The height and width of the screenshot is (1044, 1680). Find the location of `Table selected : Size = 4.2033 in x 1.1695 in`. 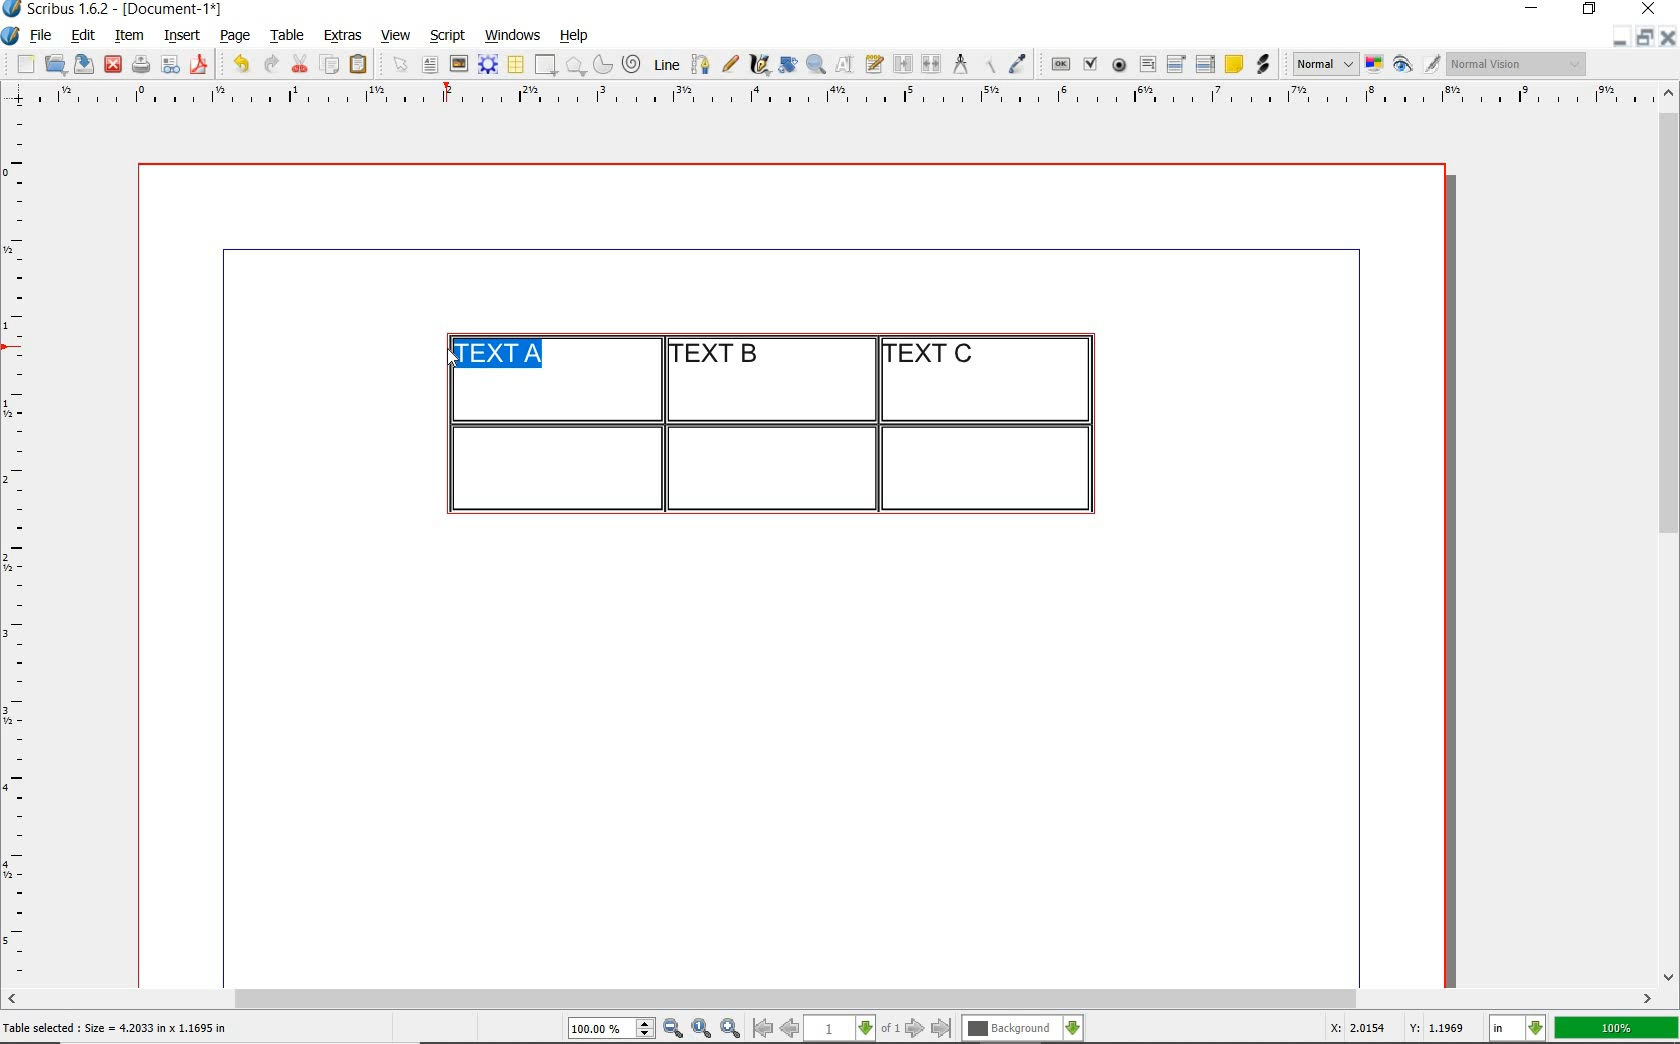

Table selected : Size = 4.2033 in x 1.1695 in is located at coordinates (116, 1027).